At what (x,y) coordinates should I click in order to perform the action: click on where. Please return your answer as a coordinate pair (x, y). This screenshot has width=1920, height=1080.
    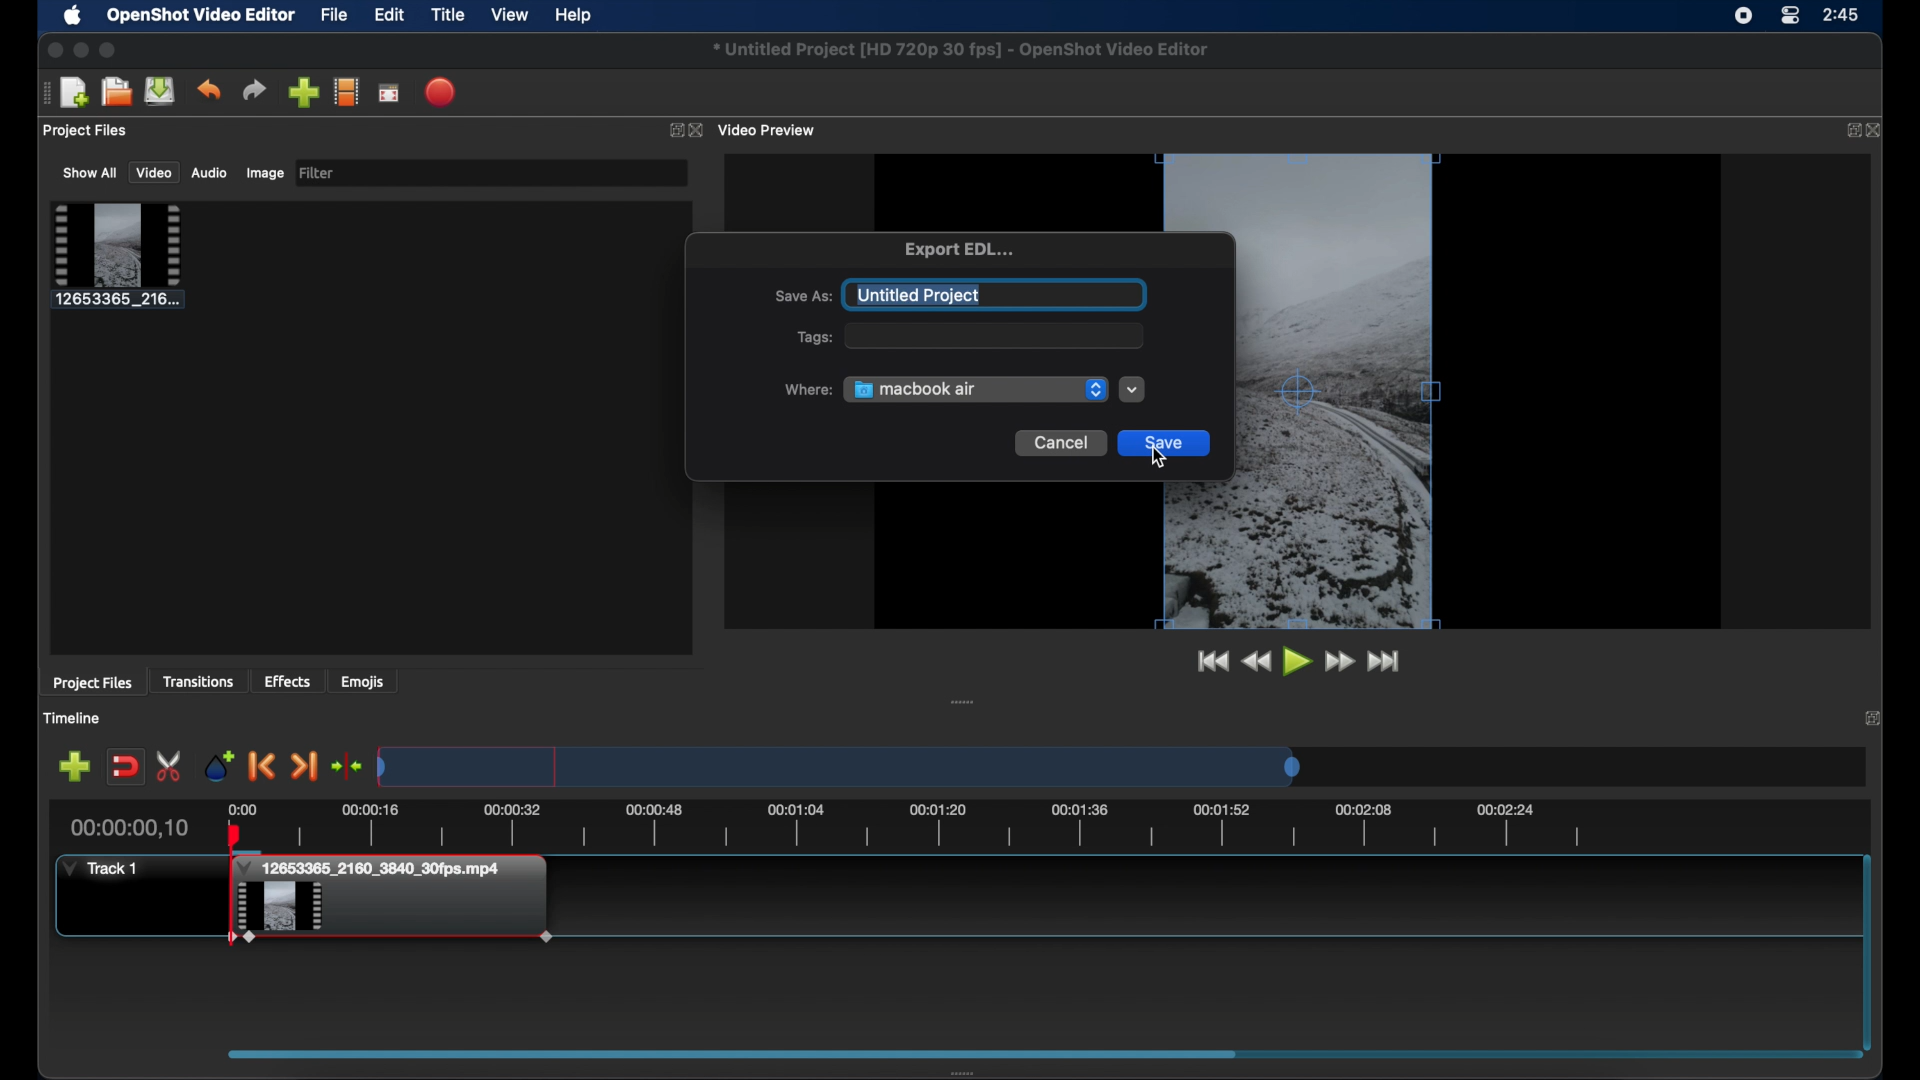
    Looking at the image, I should click on (804, 389).